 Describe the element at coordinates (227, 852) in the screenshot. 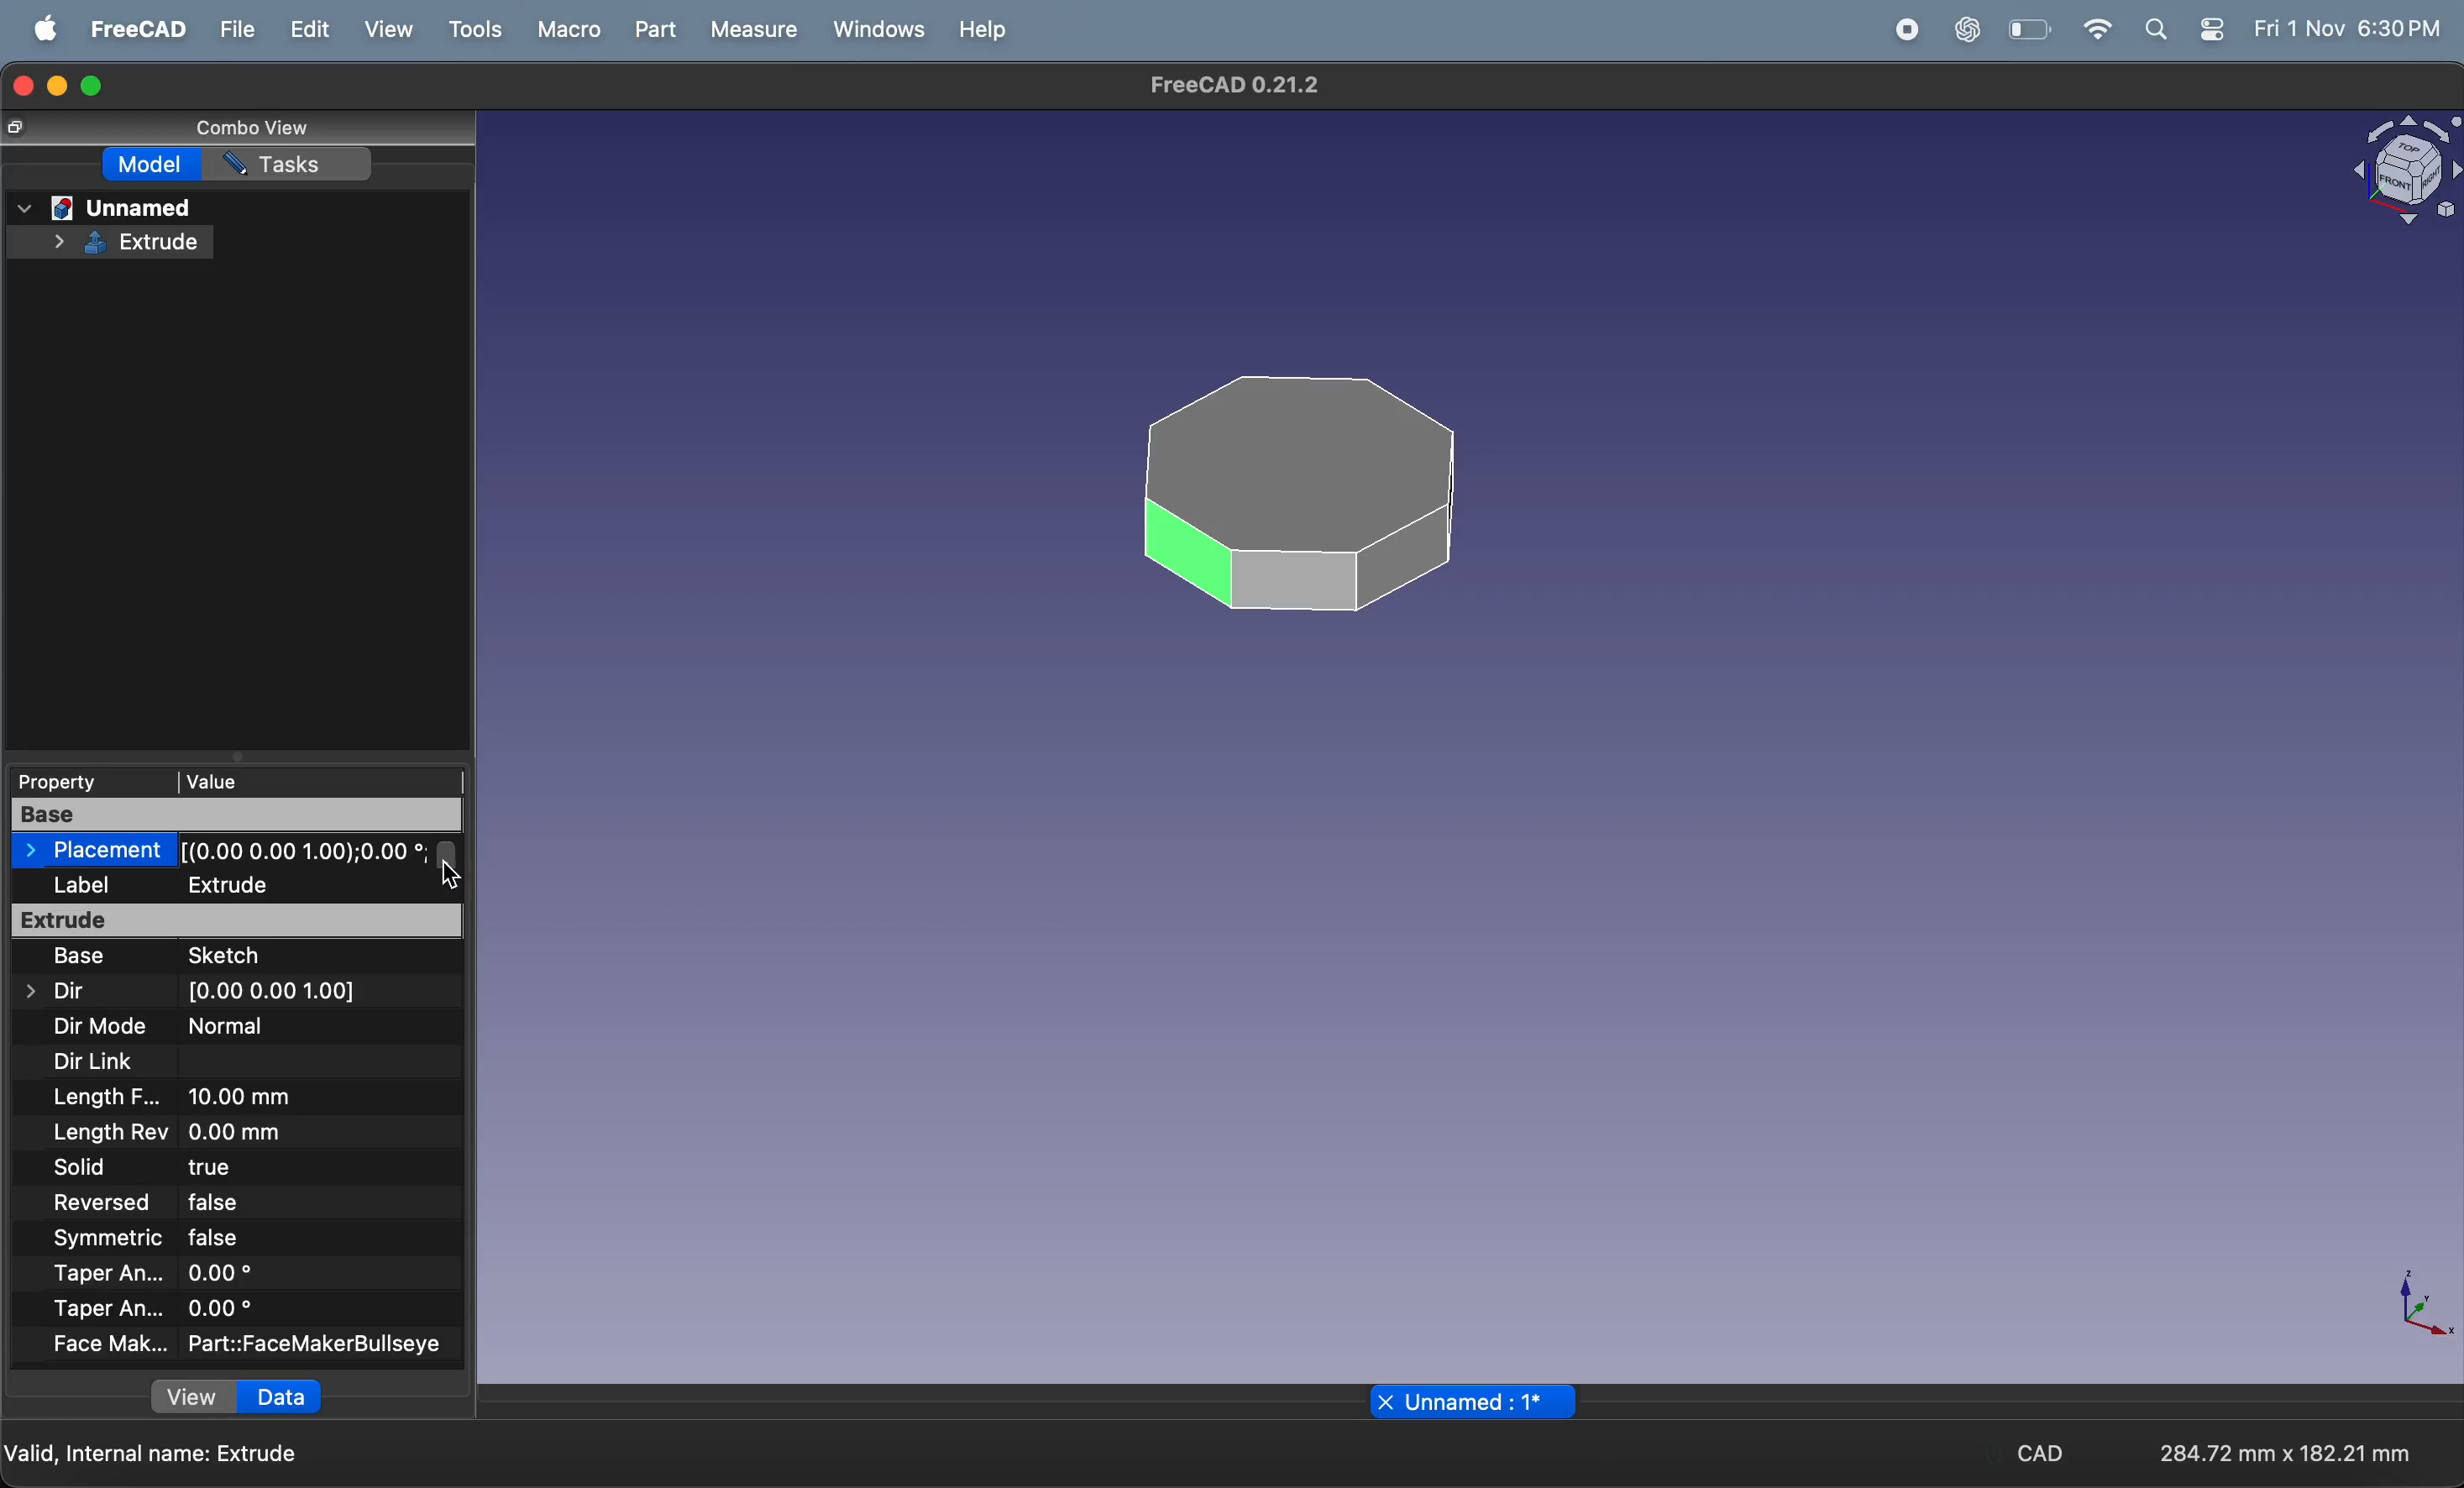

I see `Placement [(0.00 0.00 1.00):0.00` at that location.